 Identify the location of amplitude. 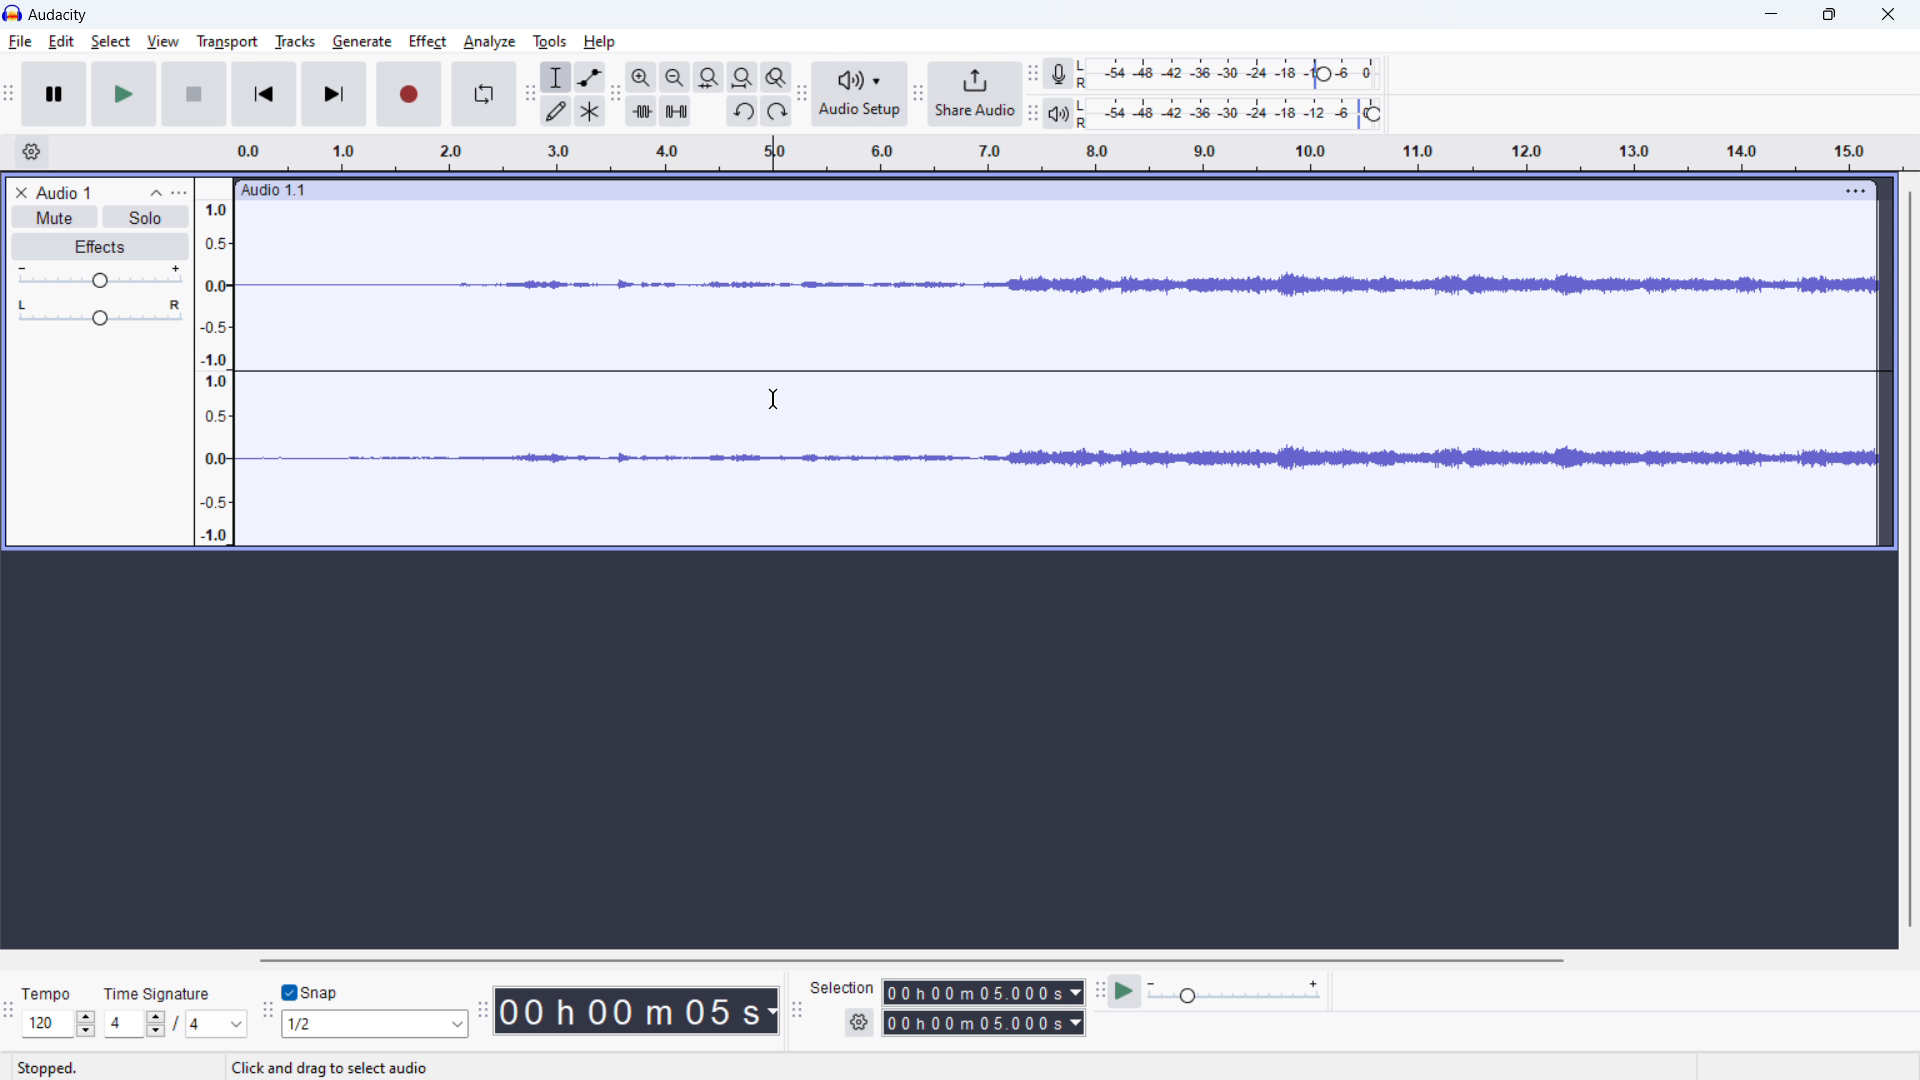
(215, 362).